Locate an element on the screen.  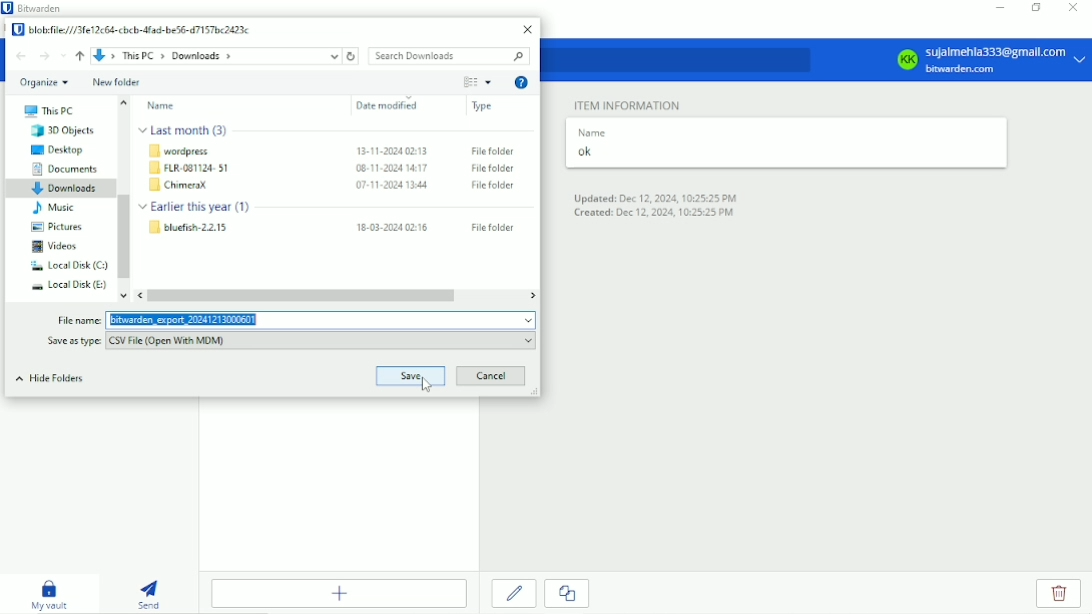
Restore down is located at coordinates (1036, 7).